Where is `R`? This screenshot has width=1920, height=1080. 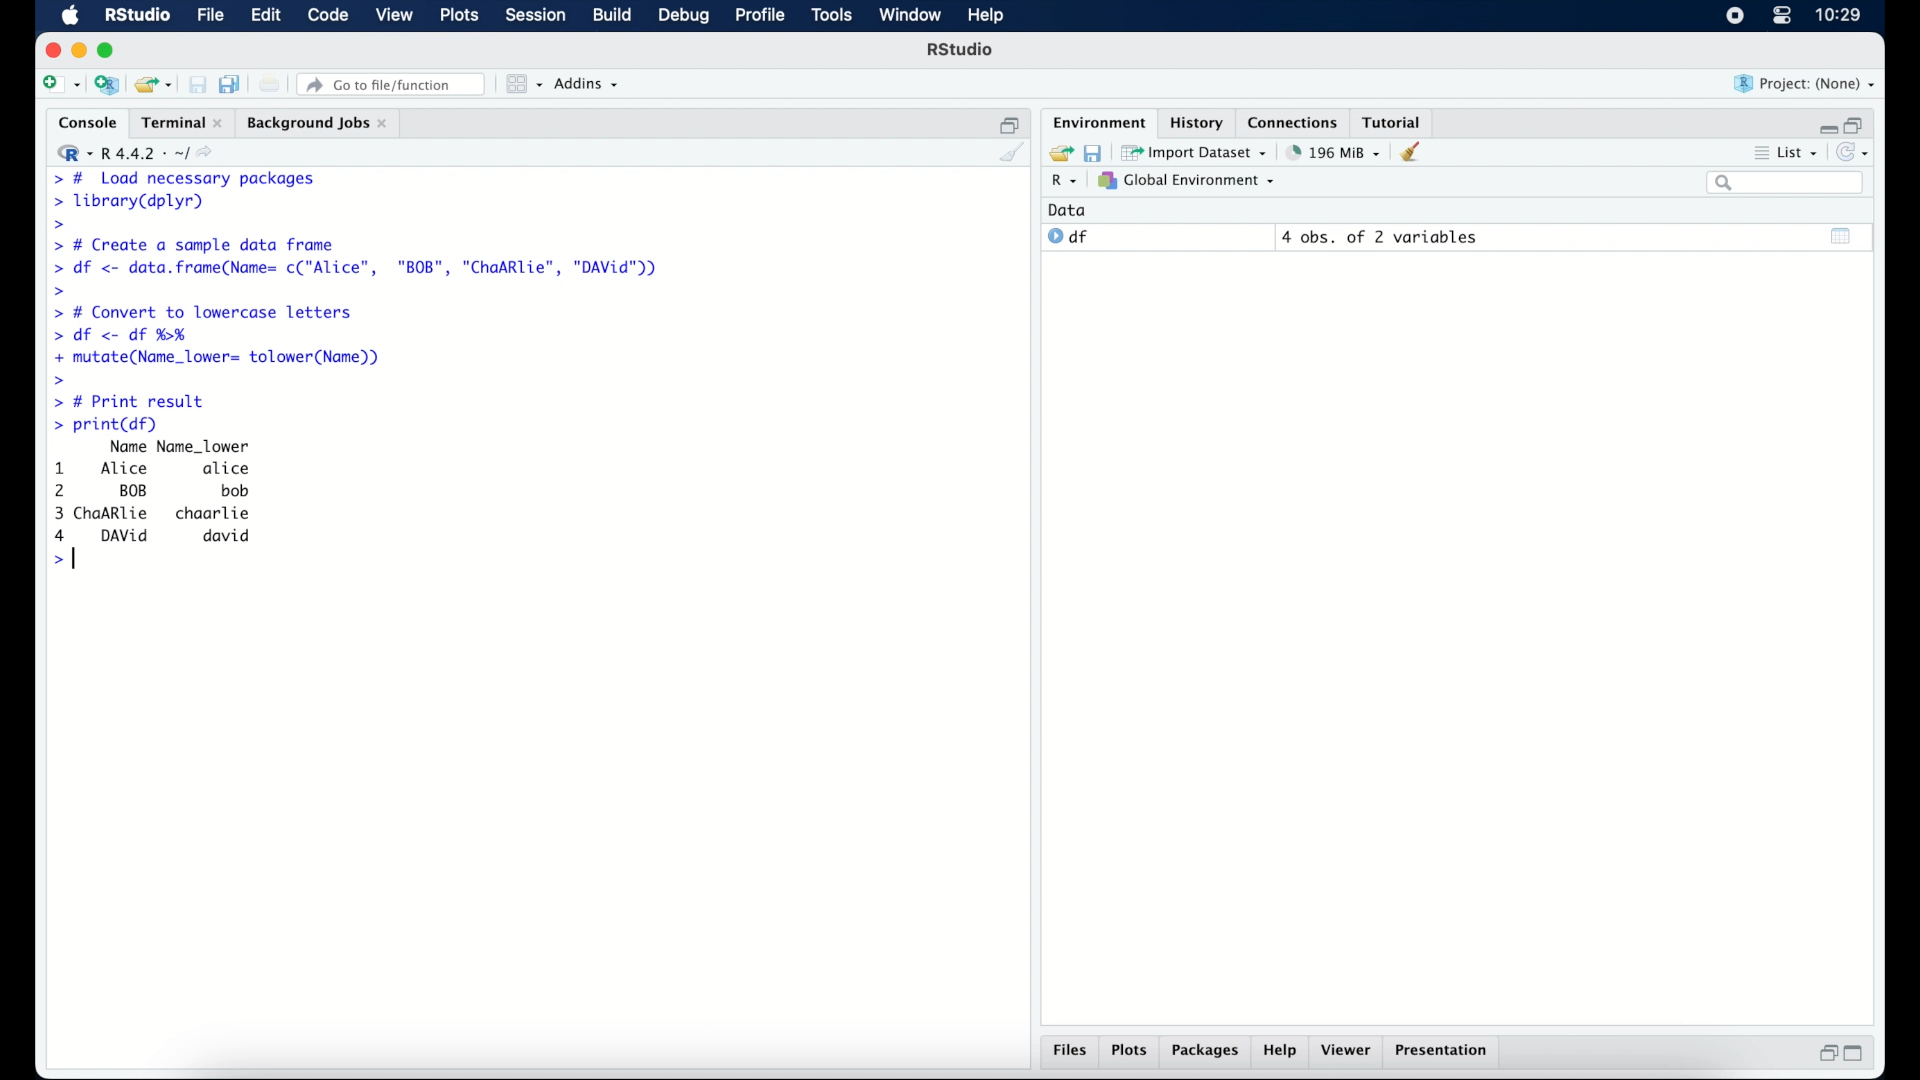
R is located at coordinates (1061, 183).